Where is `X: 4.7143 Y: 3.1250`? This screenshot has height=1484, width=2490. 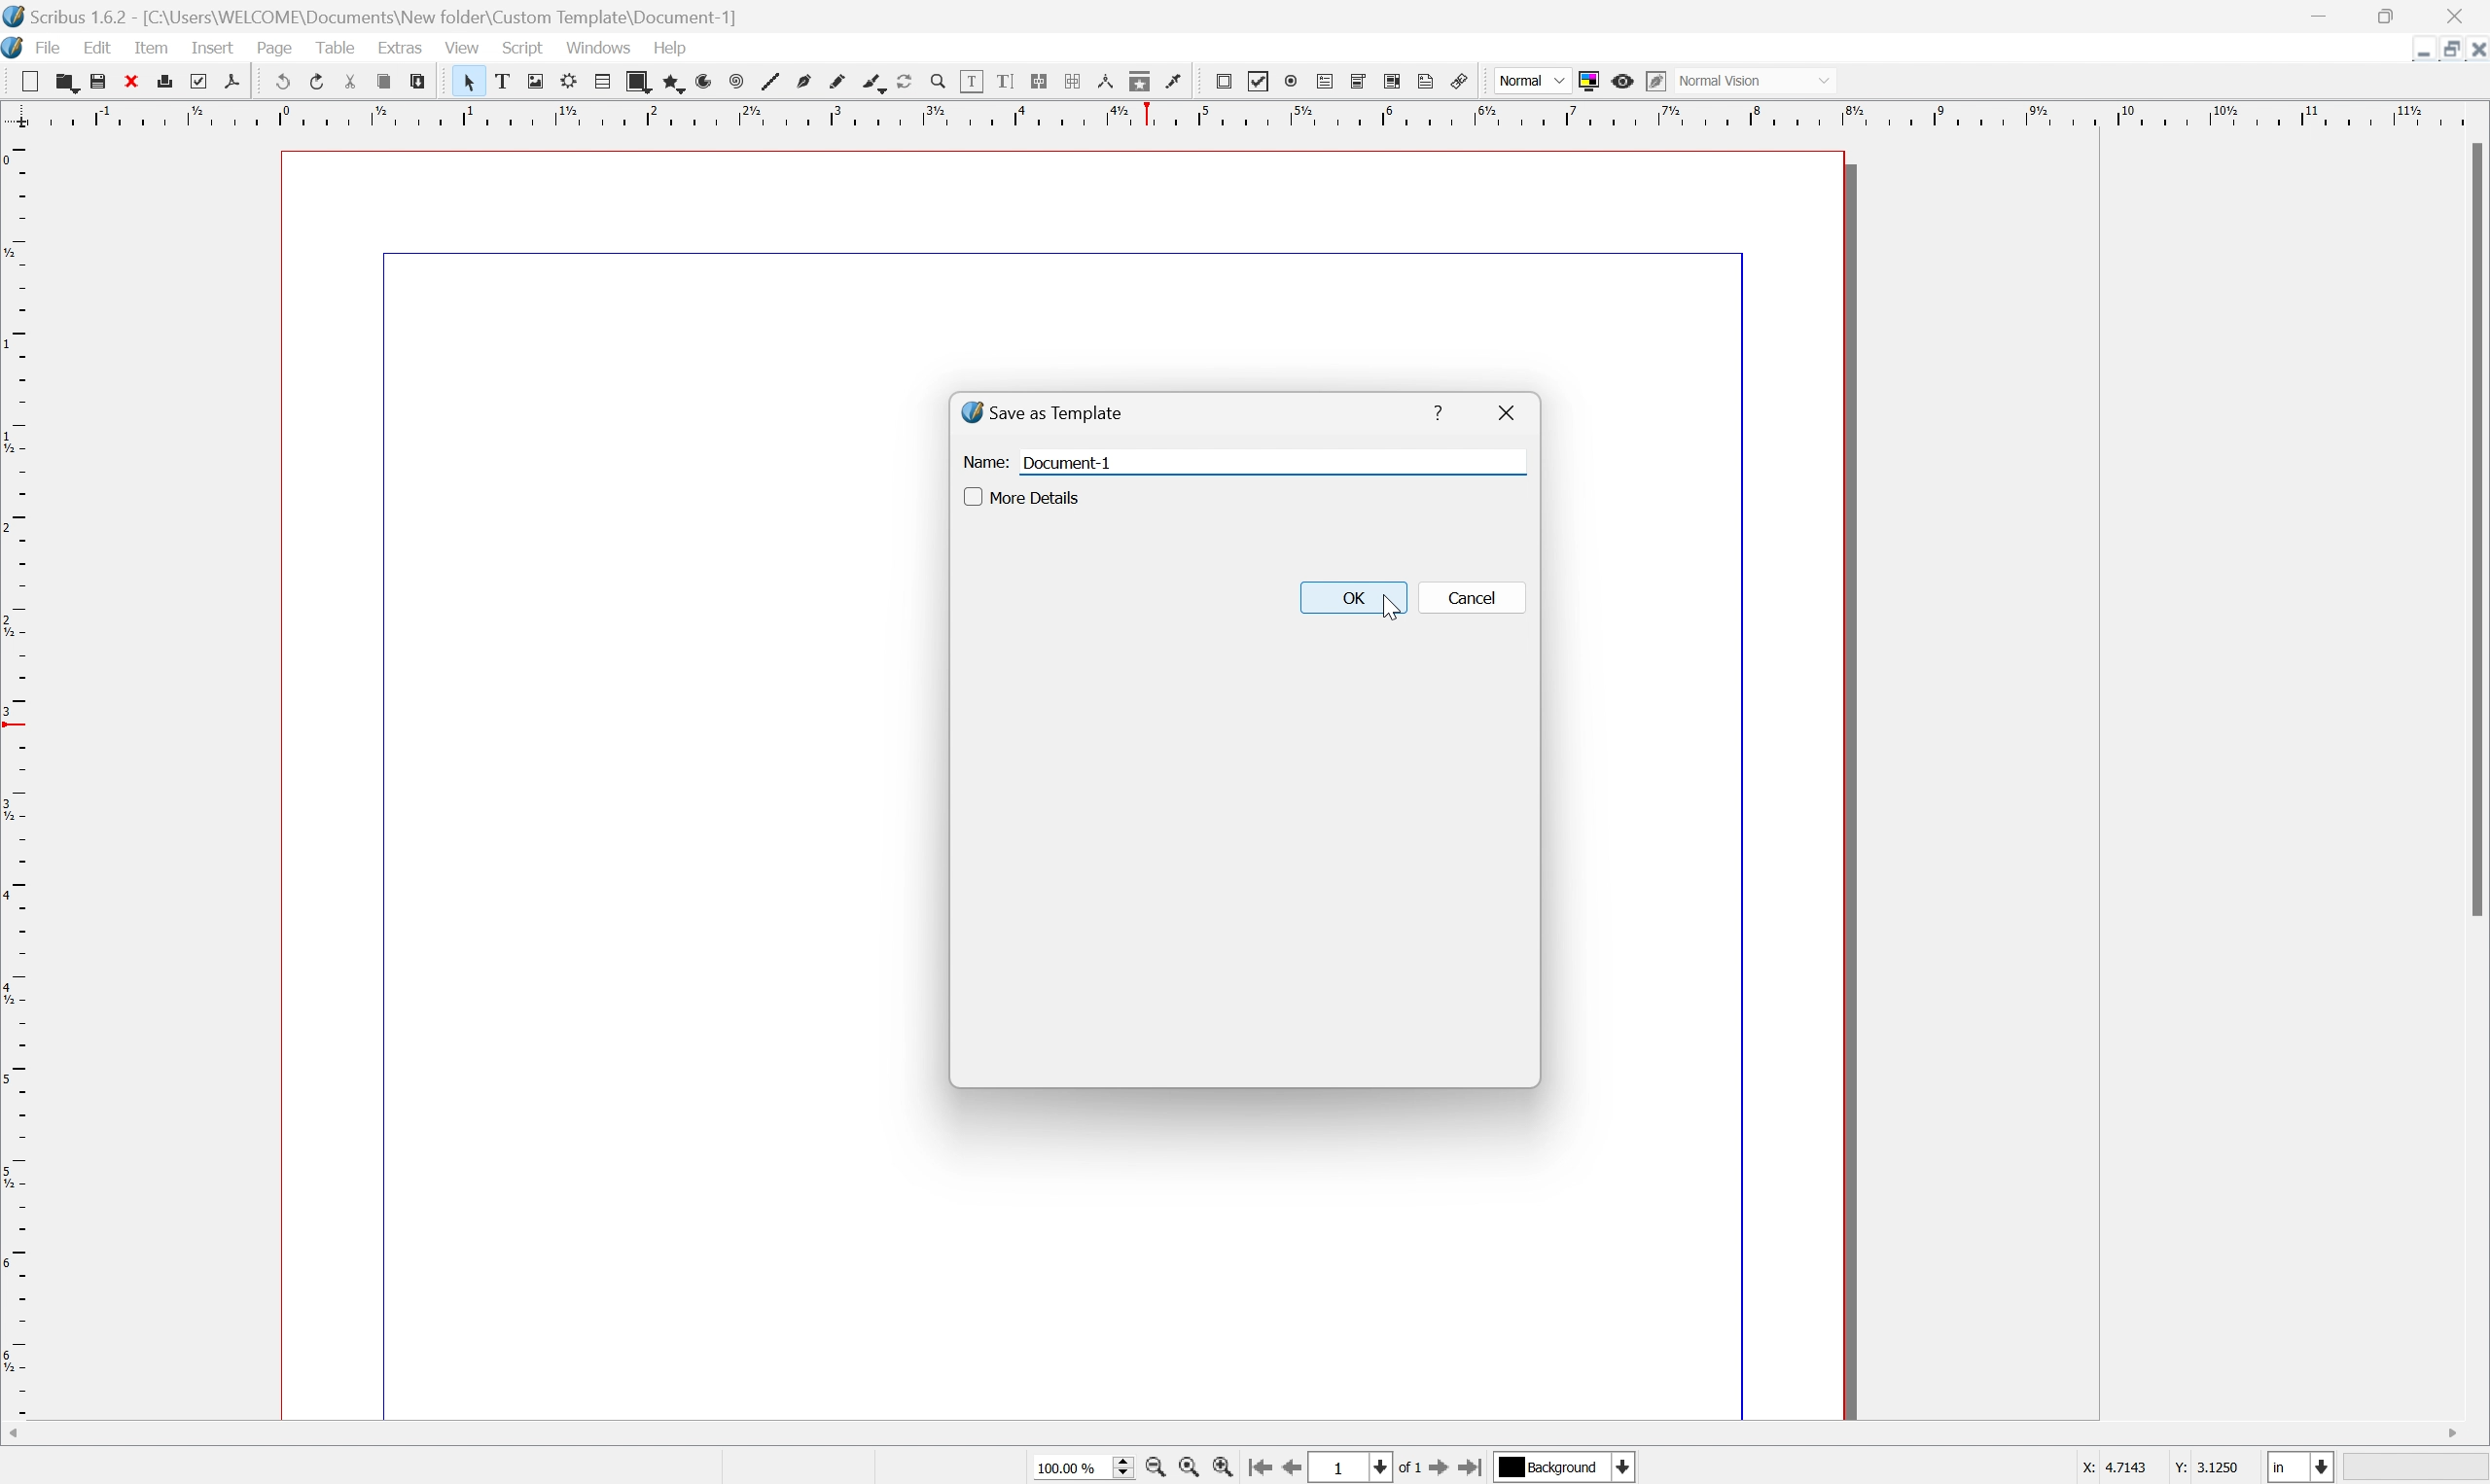 X: 4.7143 Y: 3.1250 is located at coordinates (2153, 1469).